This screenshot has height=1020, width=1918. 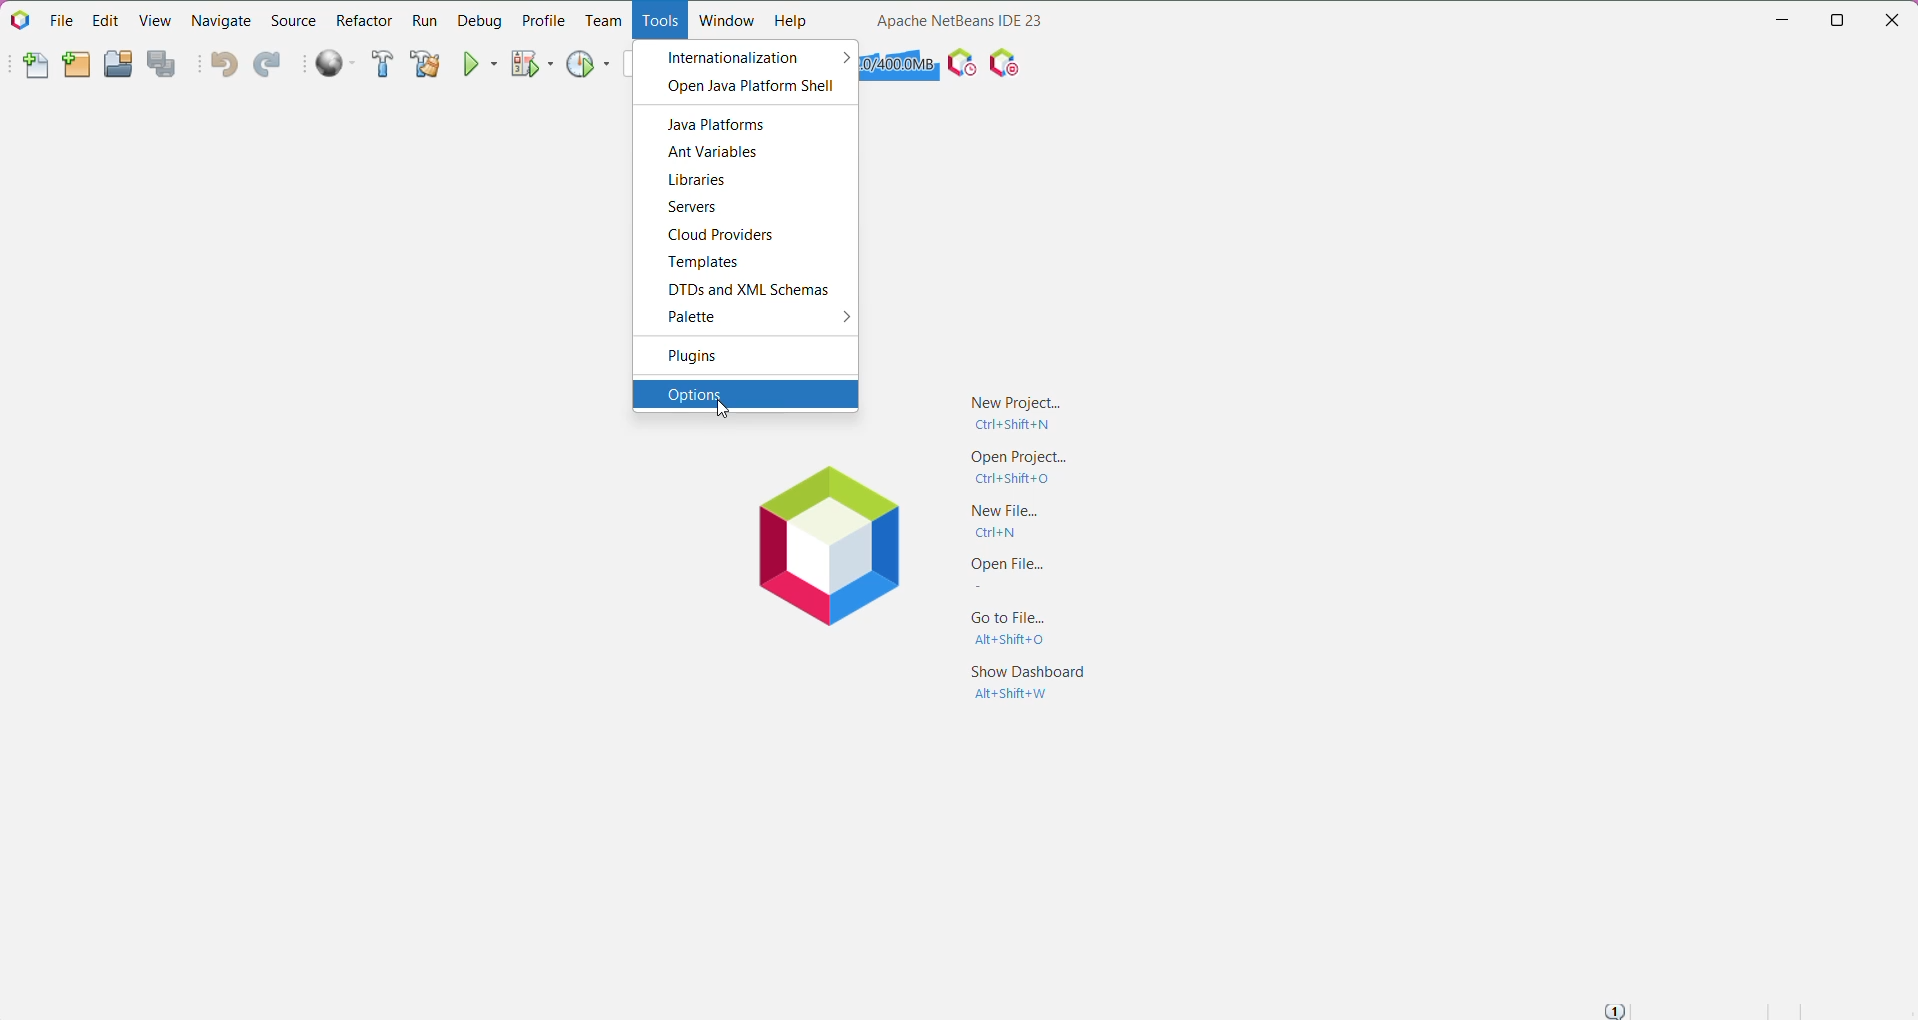 What do you see at coordinates (603, 21) in the screenshot?
I see `Team` at bounding box center [603, 21].